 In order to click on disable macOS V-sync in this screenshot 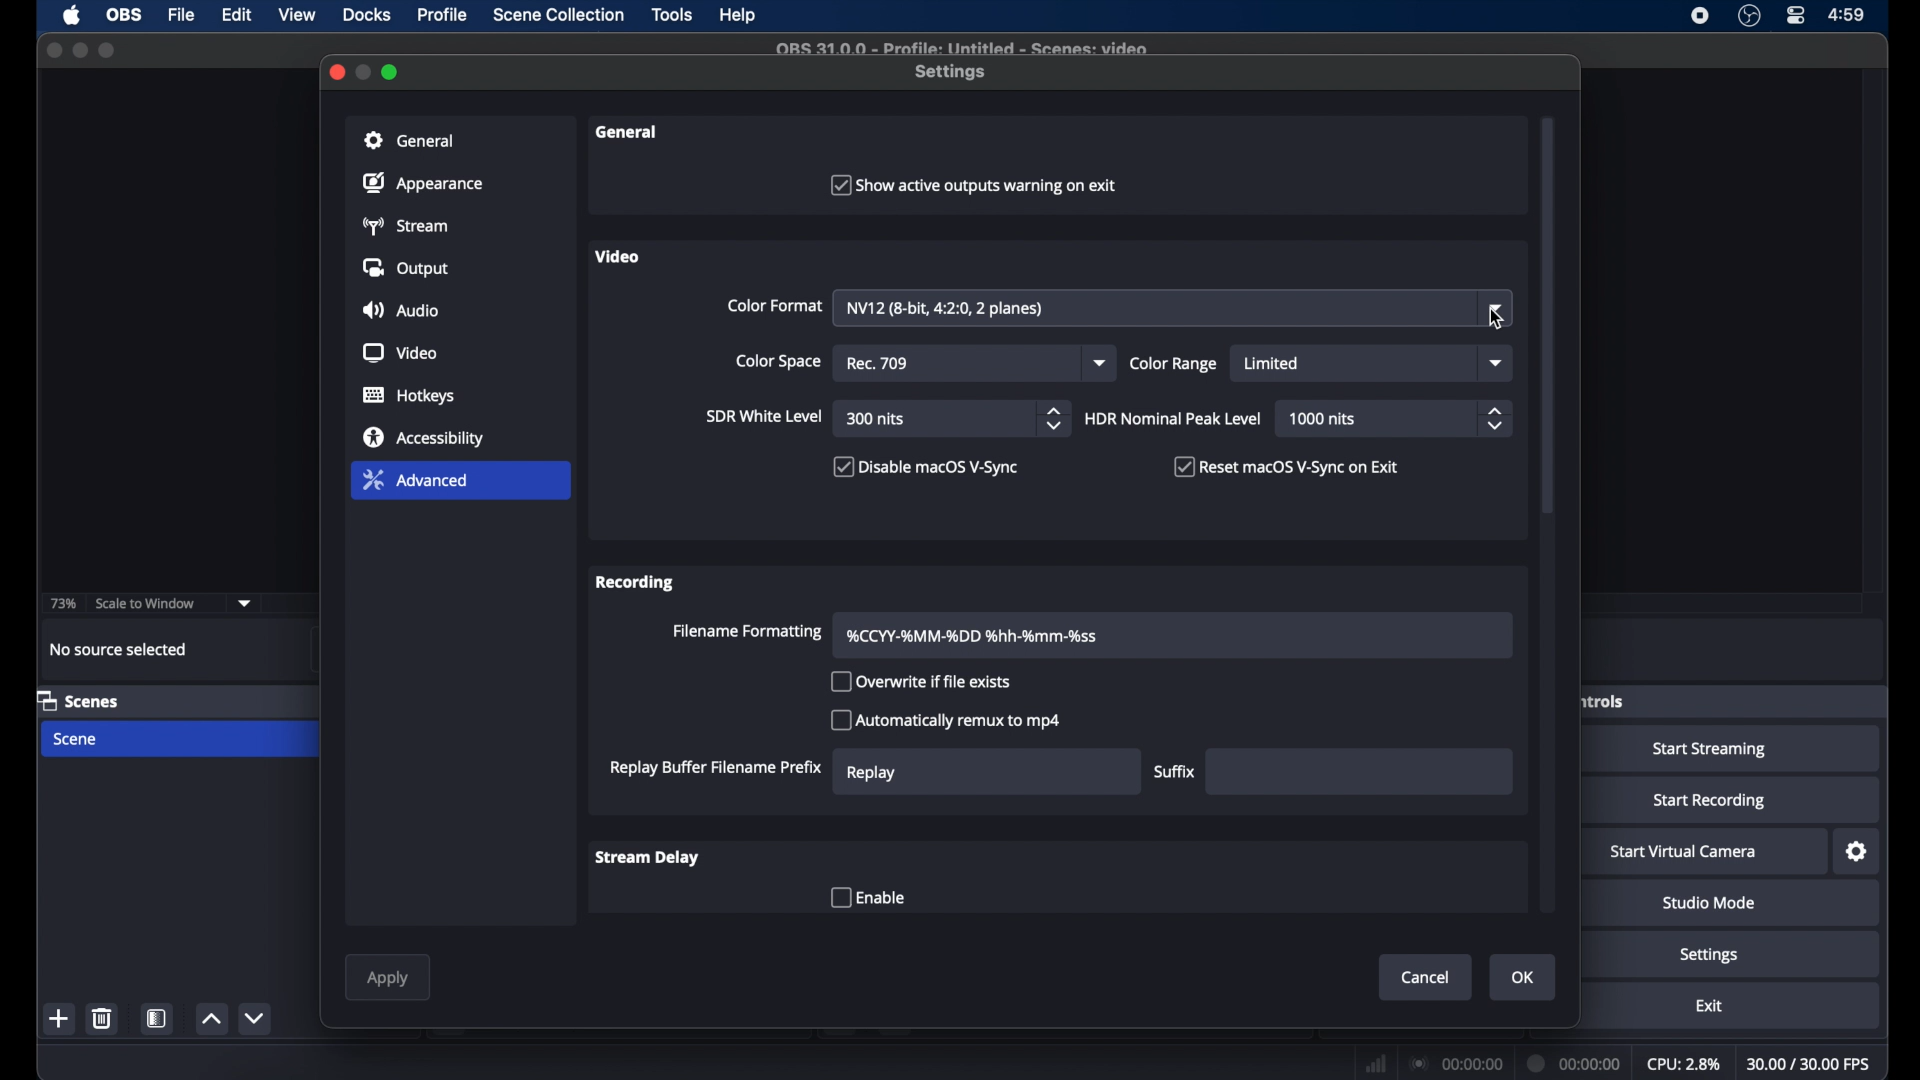, I will do `click(923, 467)`.